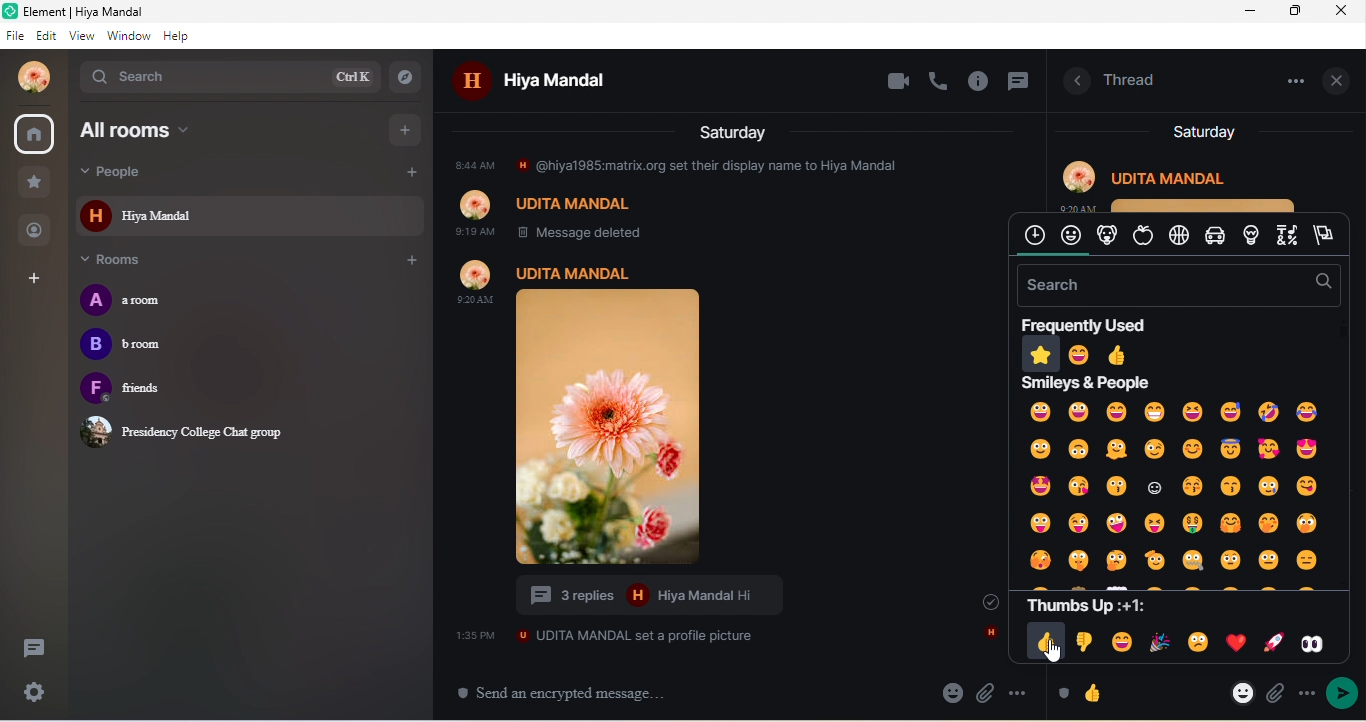 The image size is (1366, 722). Describe the element at coordinates (49, 36) in the screenshot. I see `edit` at that location.